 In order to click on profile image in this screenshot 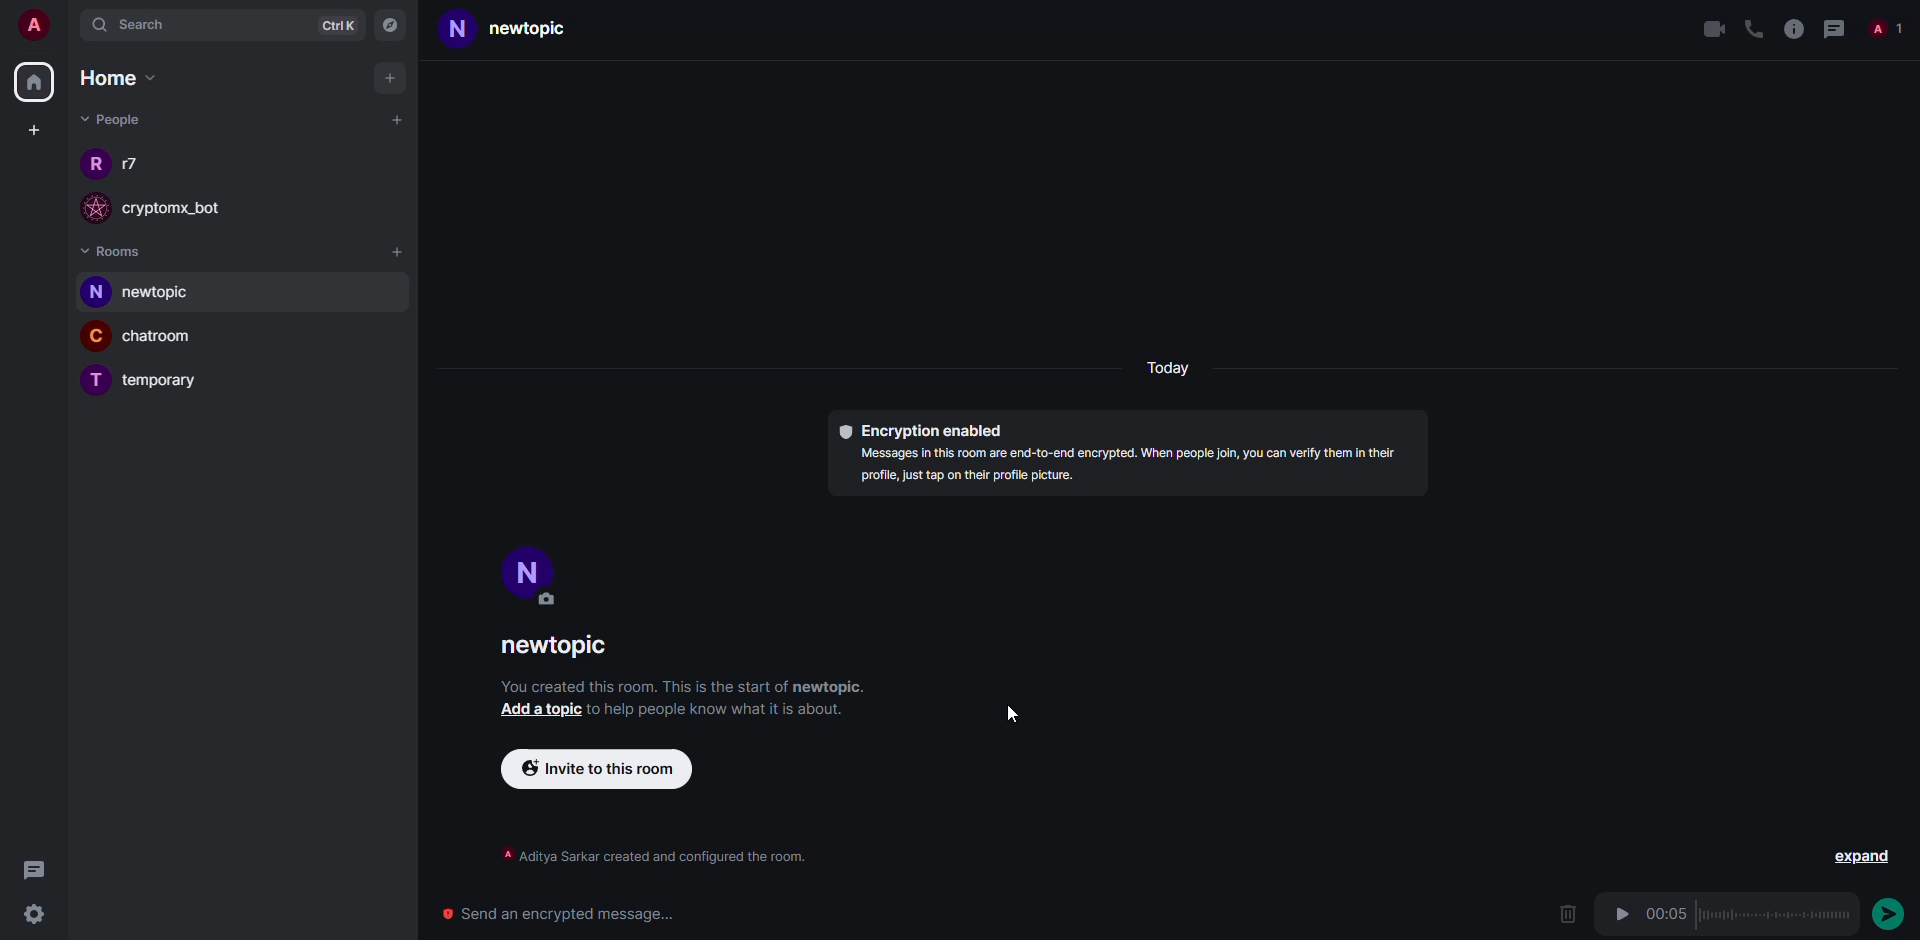, I will do `click(97, 208)`.